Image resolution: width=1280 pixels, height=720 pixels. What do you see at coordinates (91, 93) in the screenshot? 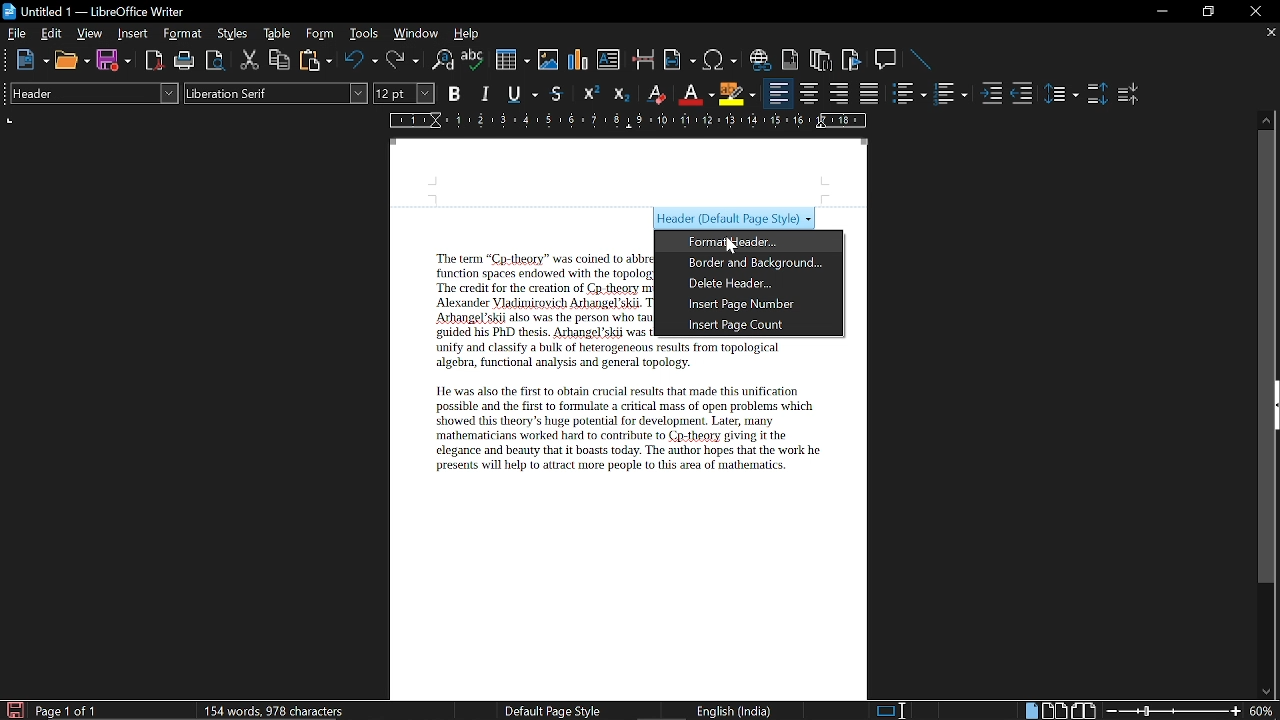
I see `Paragraph style` at bounding box center [91, 93].